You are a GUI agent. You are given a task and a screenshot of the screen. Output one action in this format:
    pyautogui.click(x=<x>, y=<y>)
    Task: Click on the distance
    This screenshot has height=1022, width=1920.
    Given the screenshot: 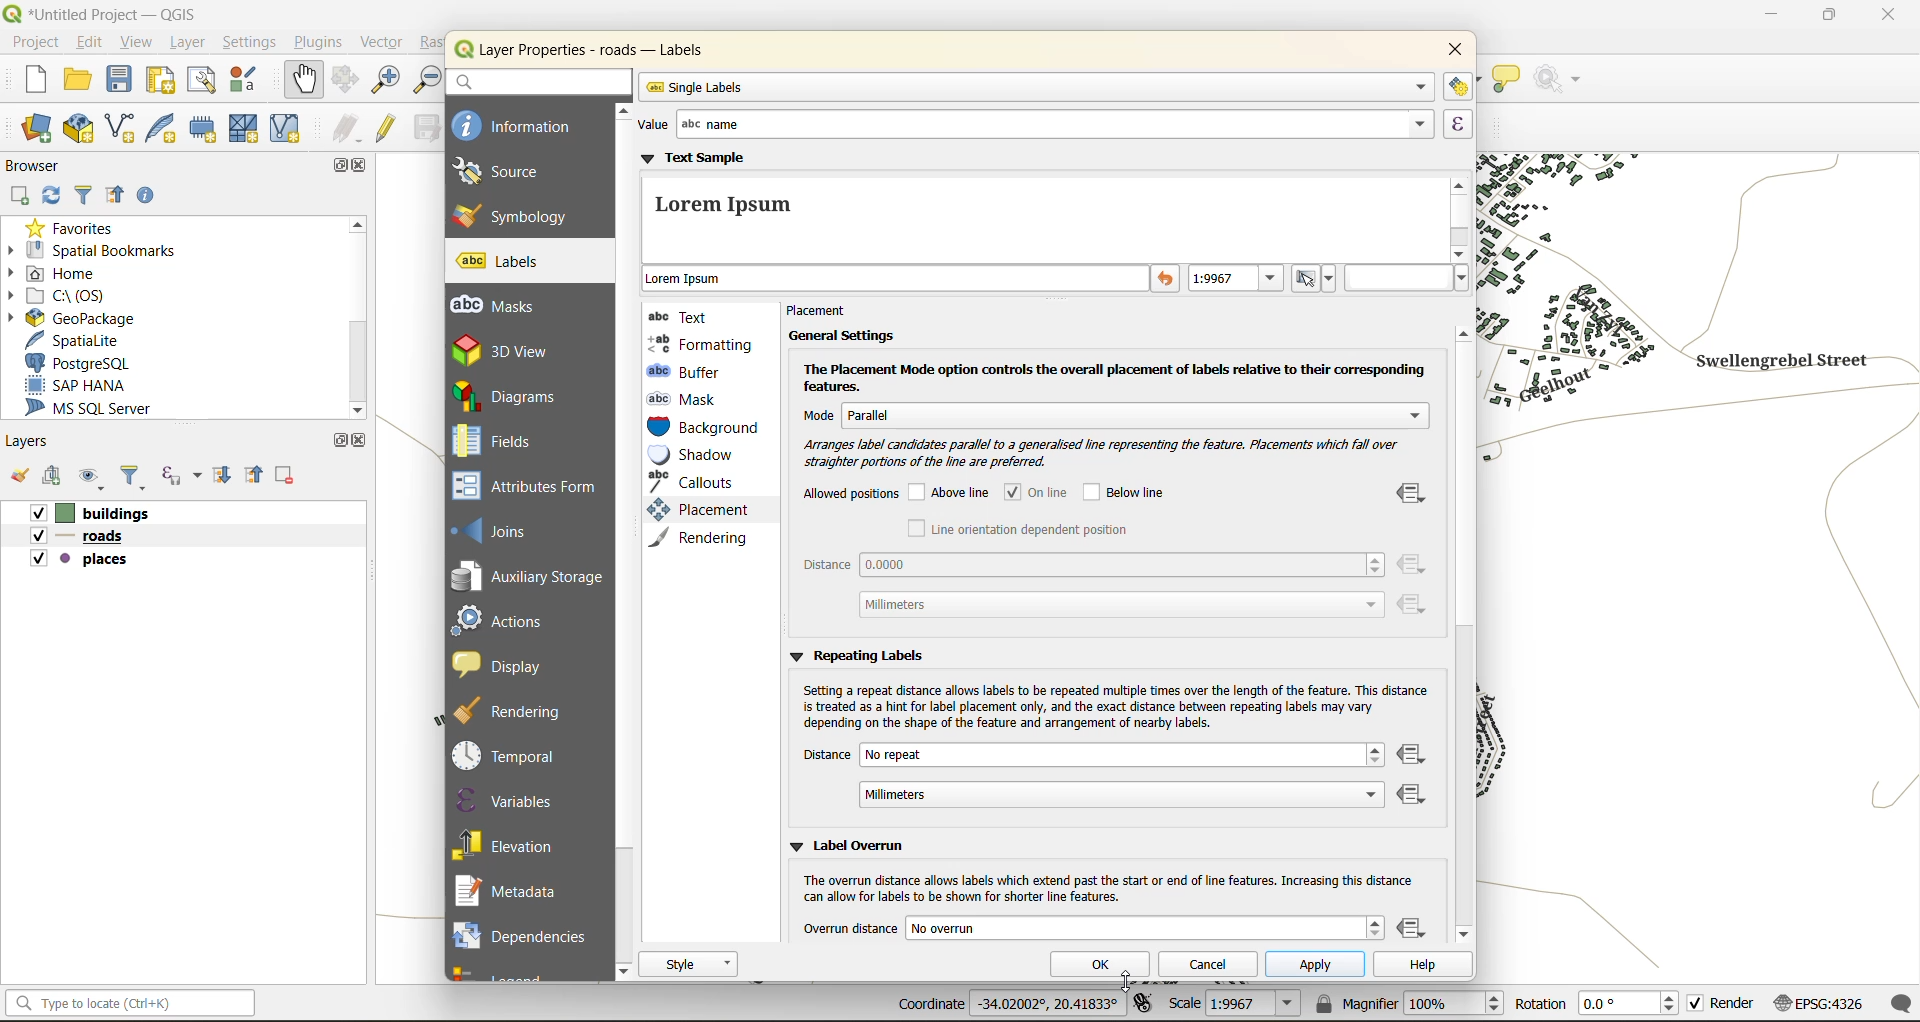 What is the action you would take?
    pyautogui.click(x=1092, y=777)
    